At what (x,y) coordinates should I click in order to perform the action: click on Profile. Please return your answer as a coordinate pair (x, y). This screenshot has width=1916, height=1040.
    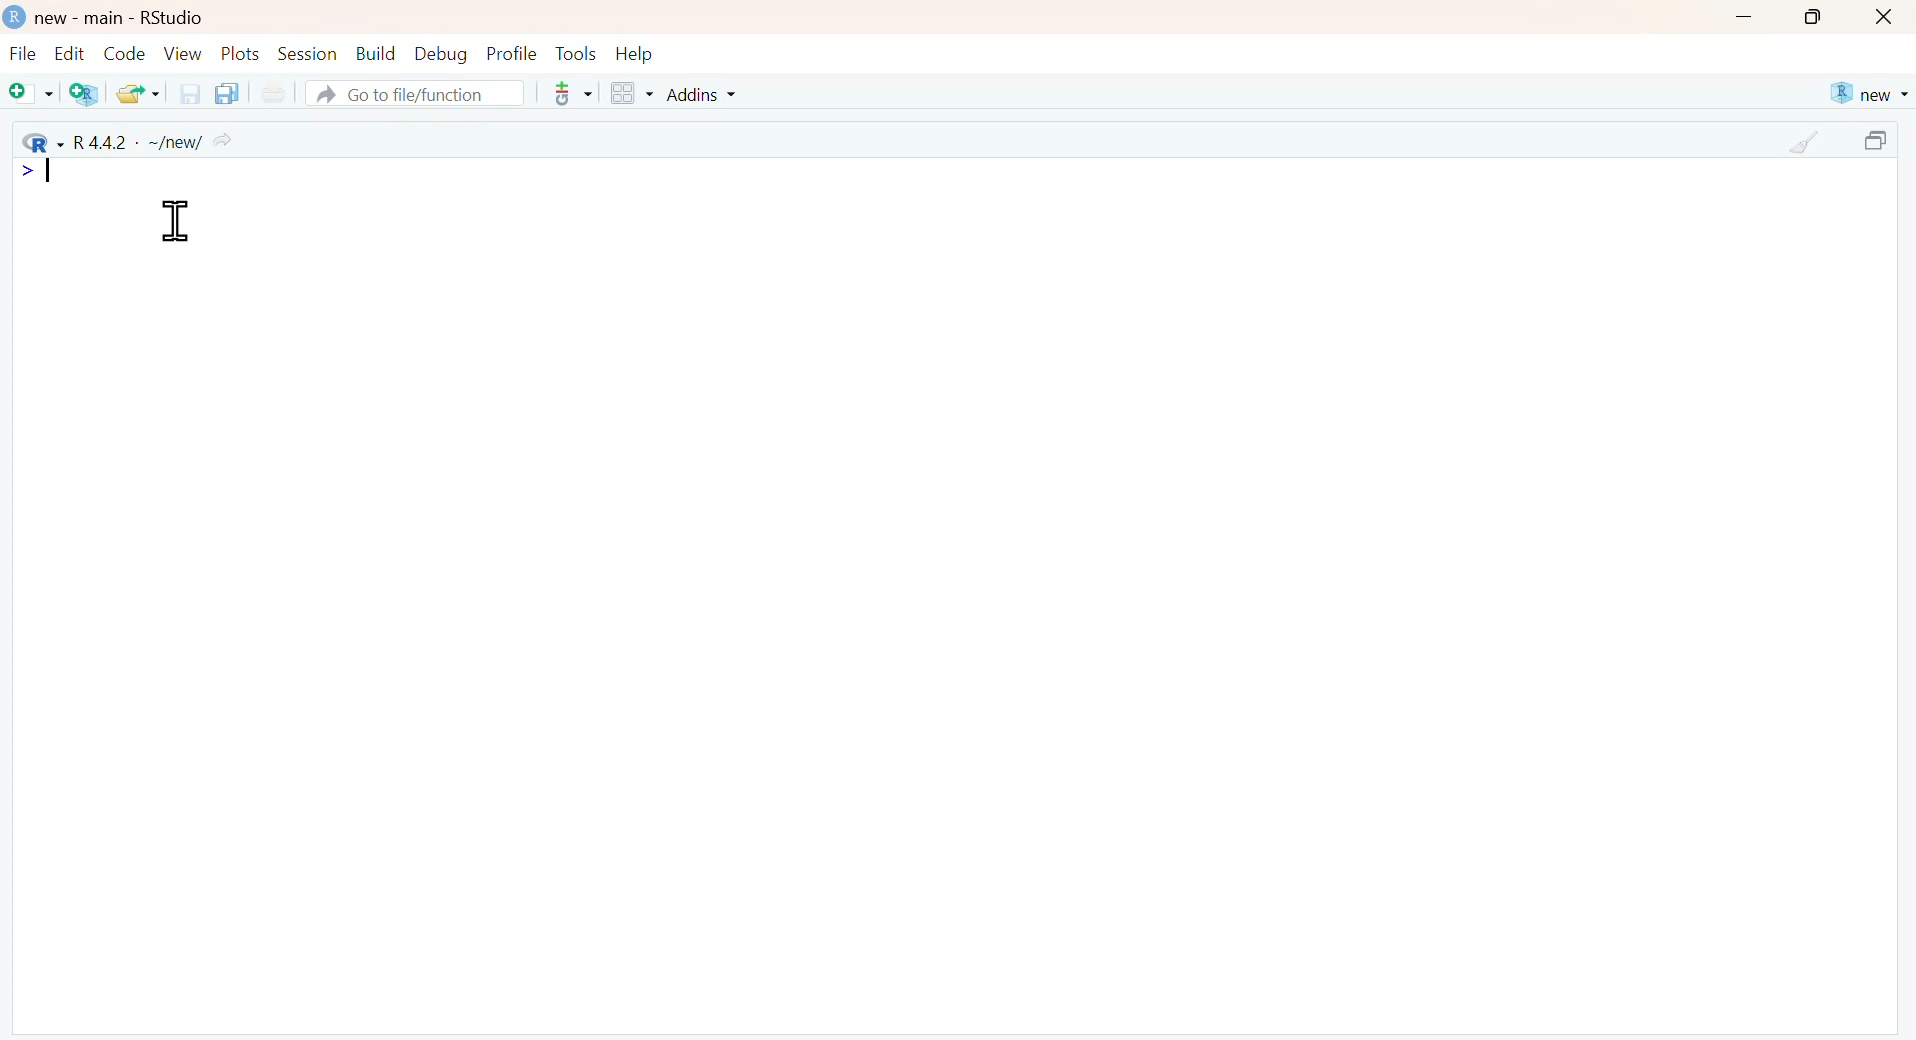
    Looking at the image, I should click on (512, 53).